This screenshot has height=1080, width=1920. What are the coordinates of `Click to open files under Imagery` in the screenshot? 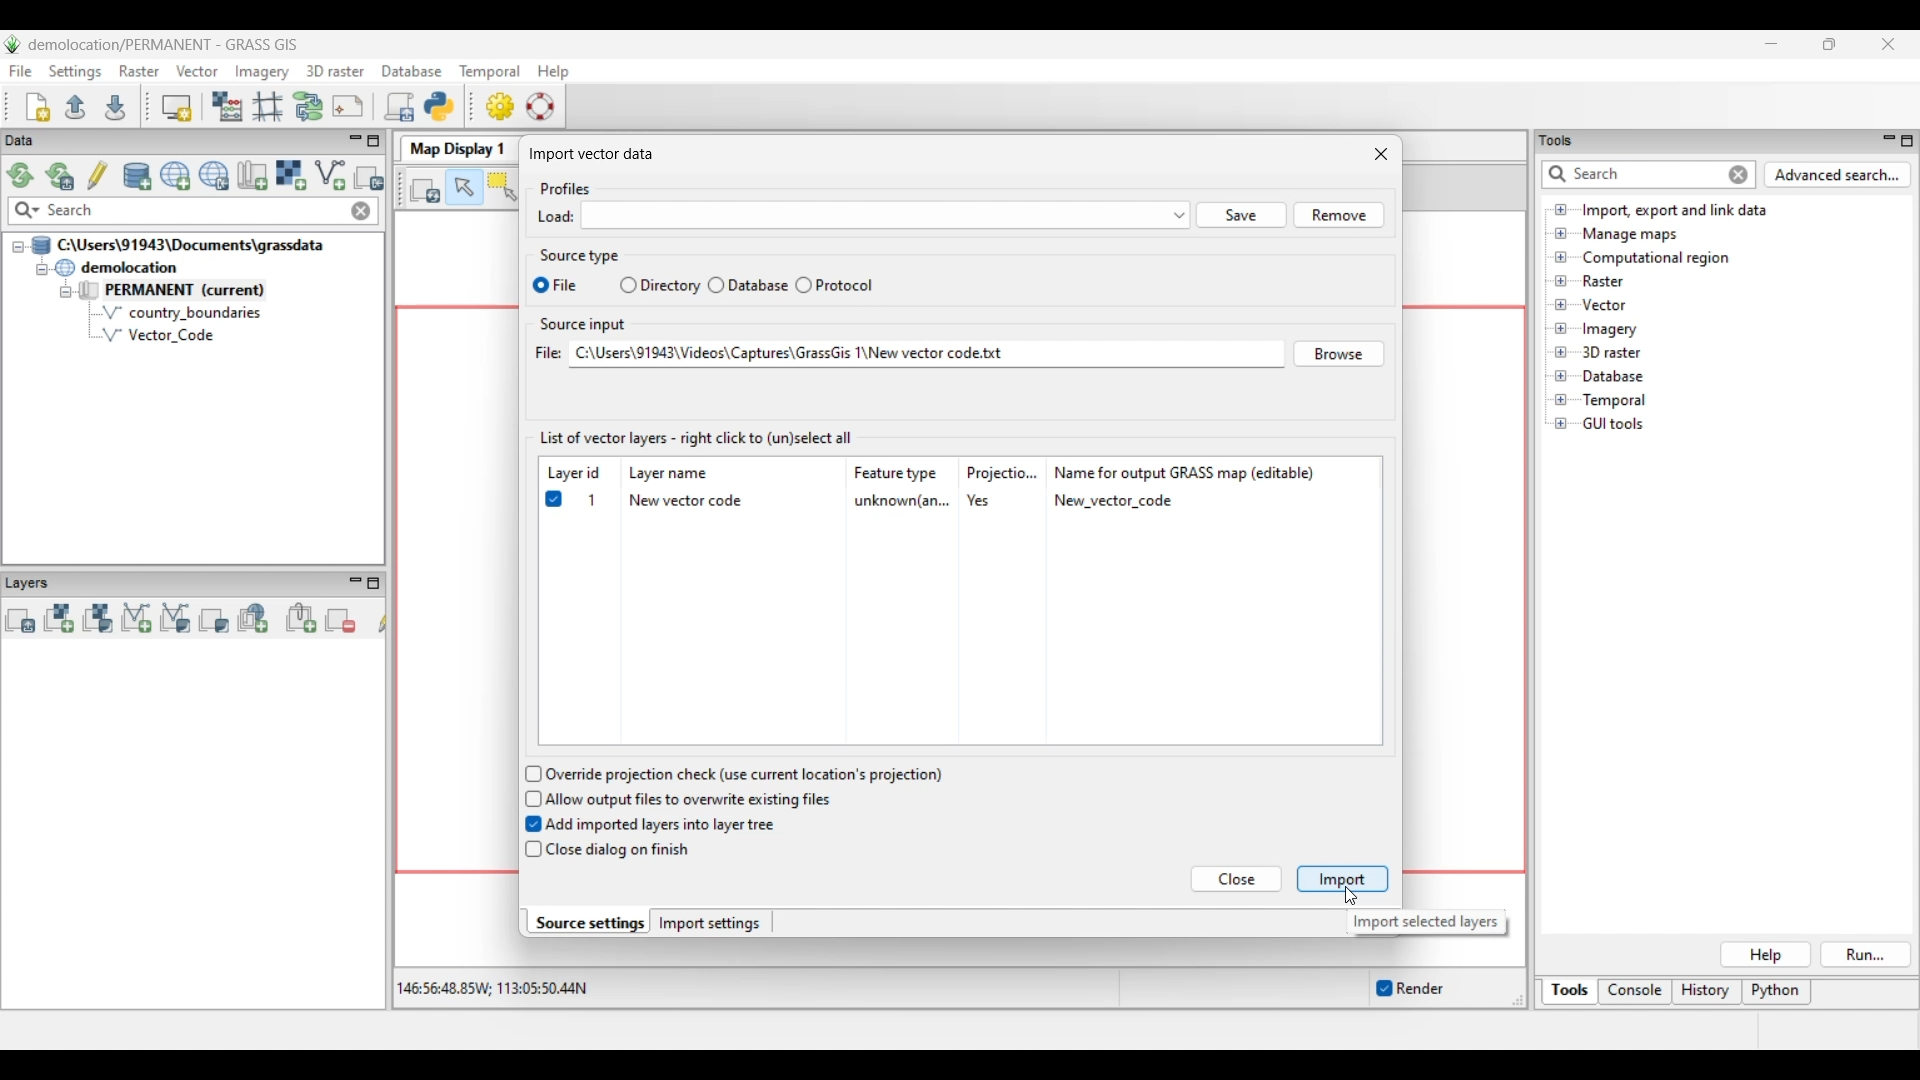 It's located at (1560, 329).